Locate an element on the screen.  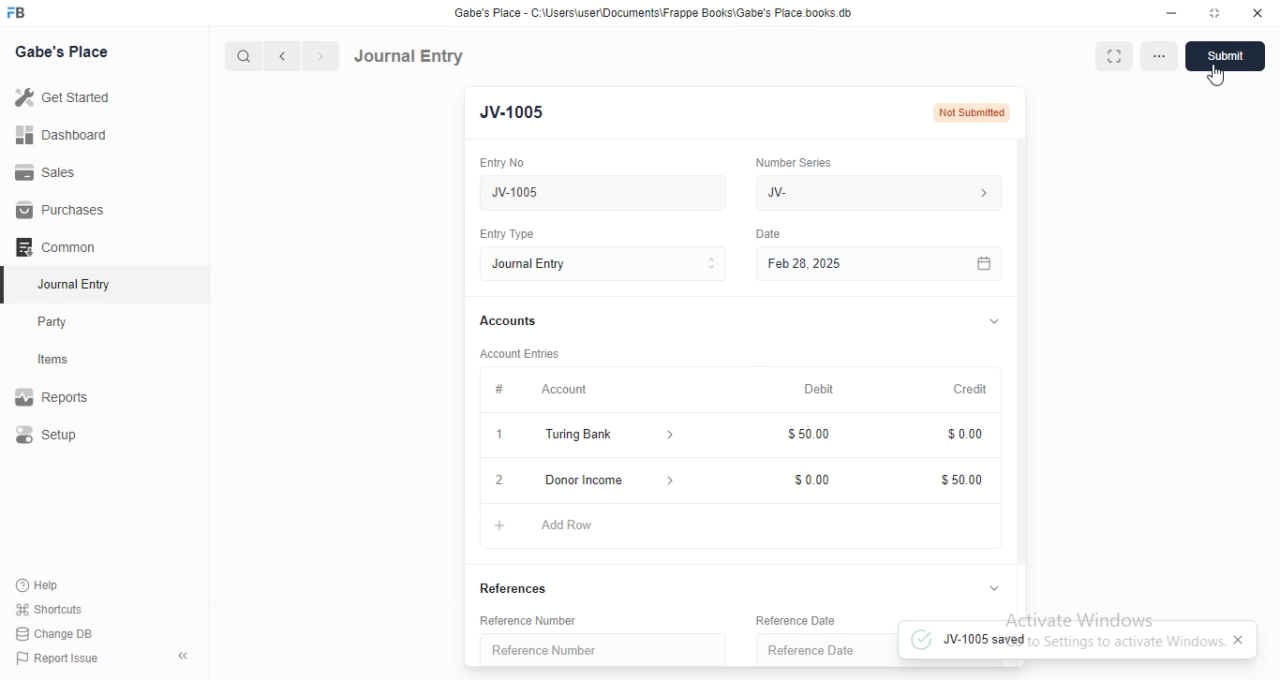
turing bank is located at coordinates (606, 436).